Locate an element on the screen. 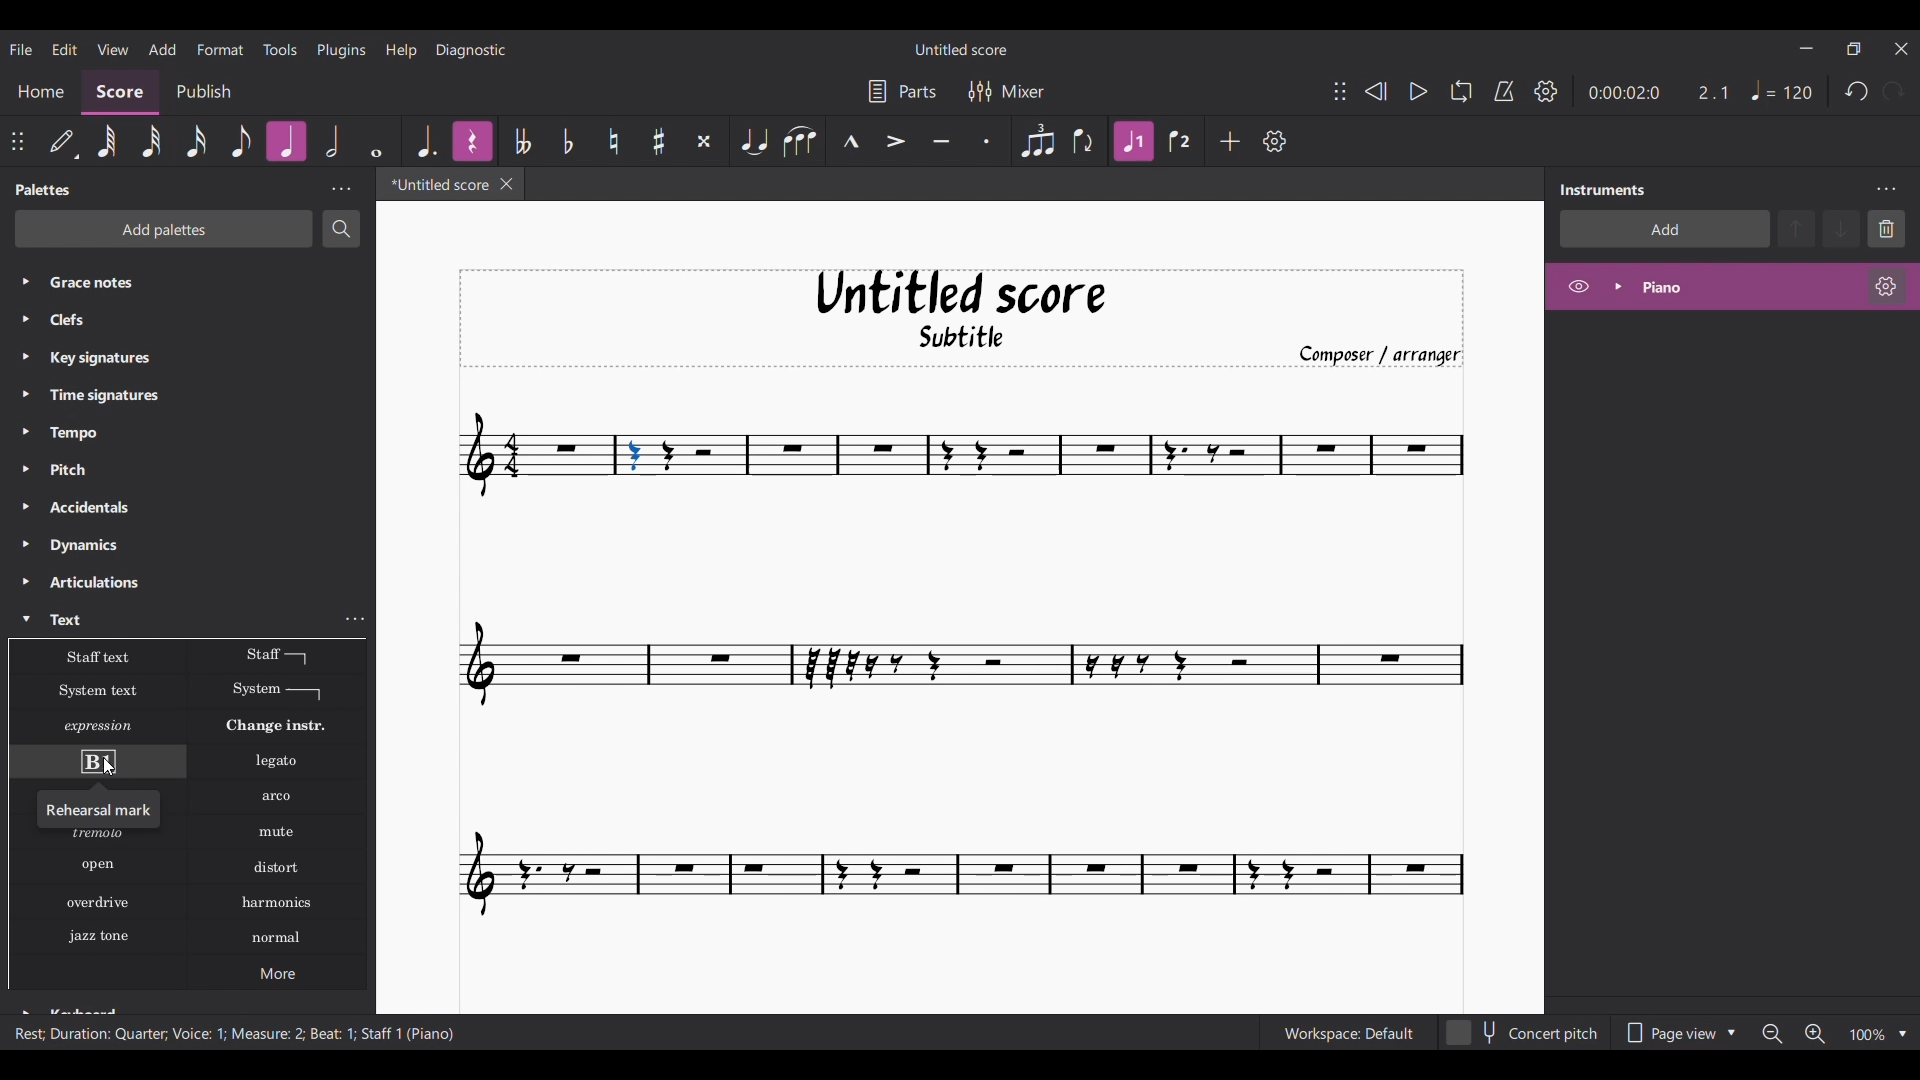 The width and height of the screenshot is (1920, 1080). Format menu is located at coordinates (219, 48).